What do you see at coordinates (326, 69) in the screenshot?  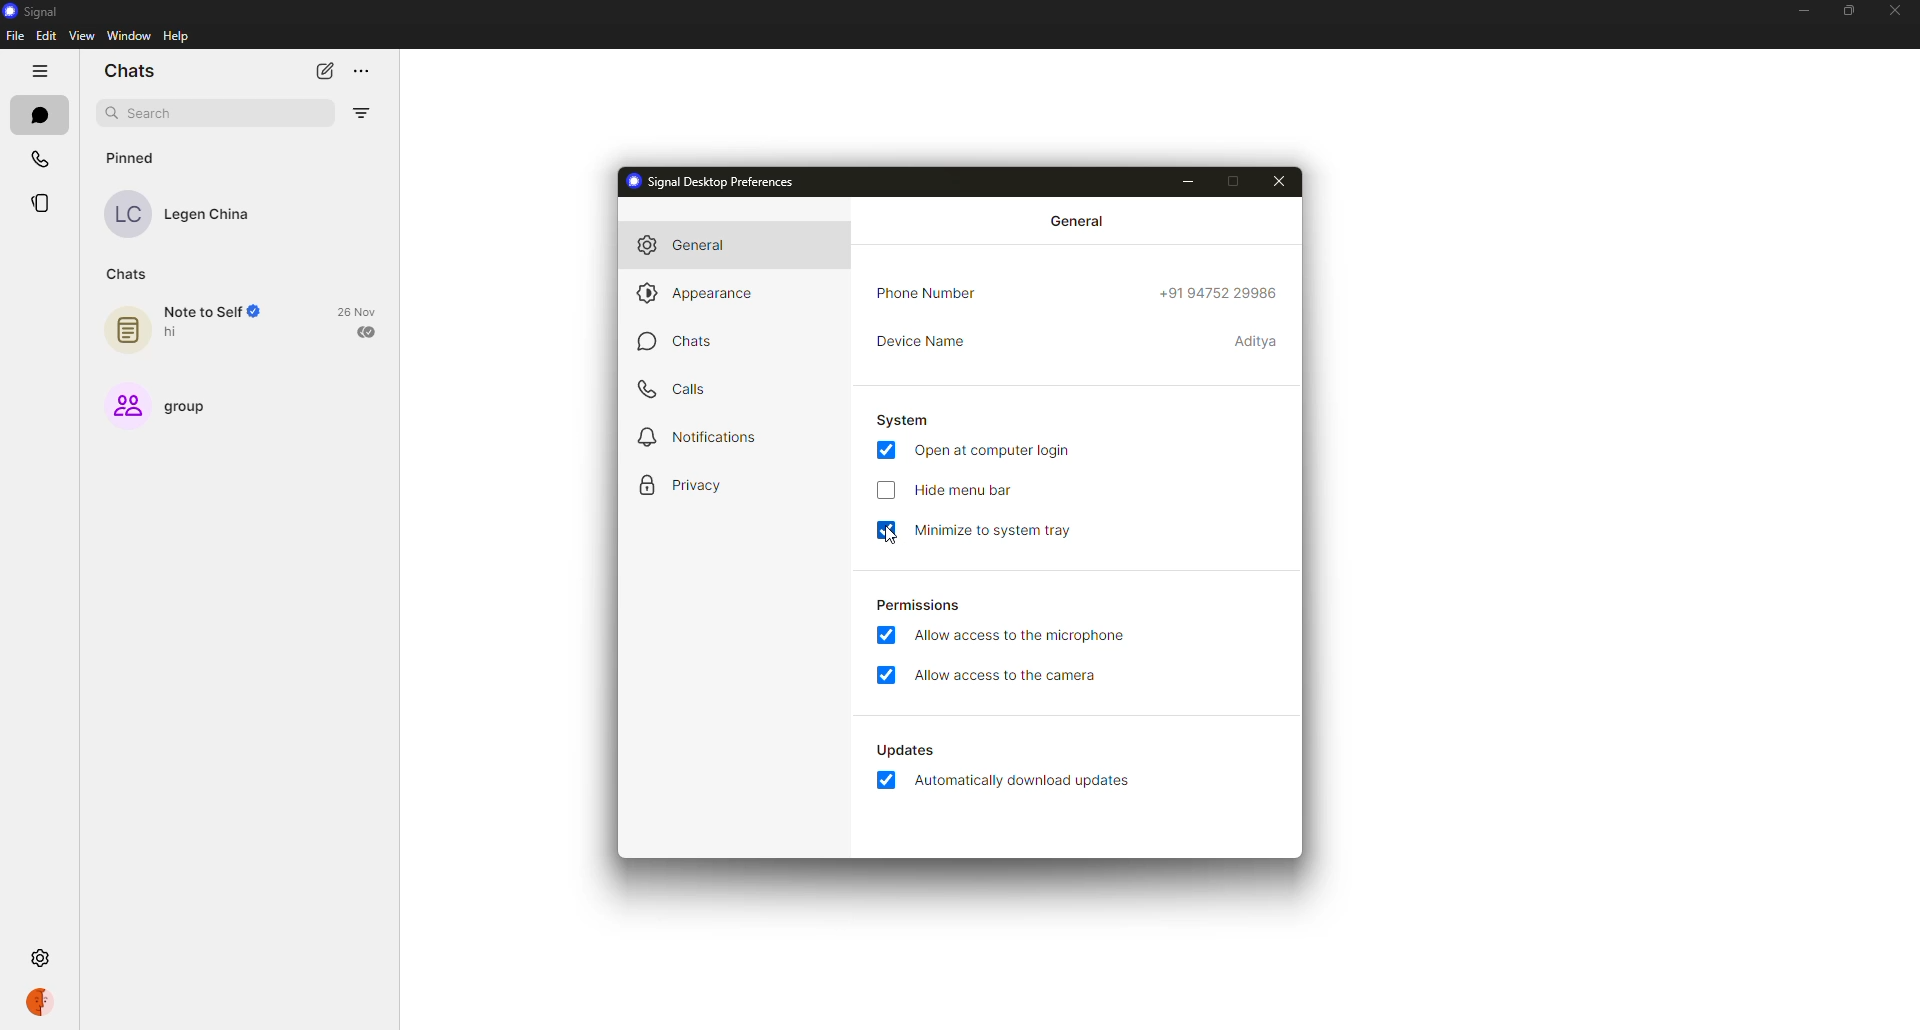 I see `new chat` at bounding box center [326, 69].